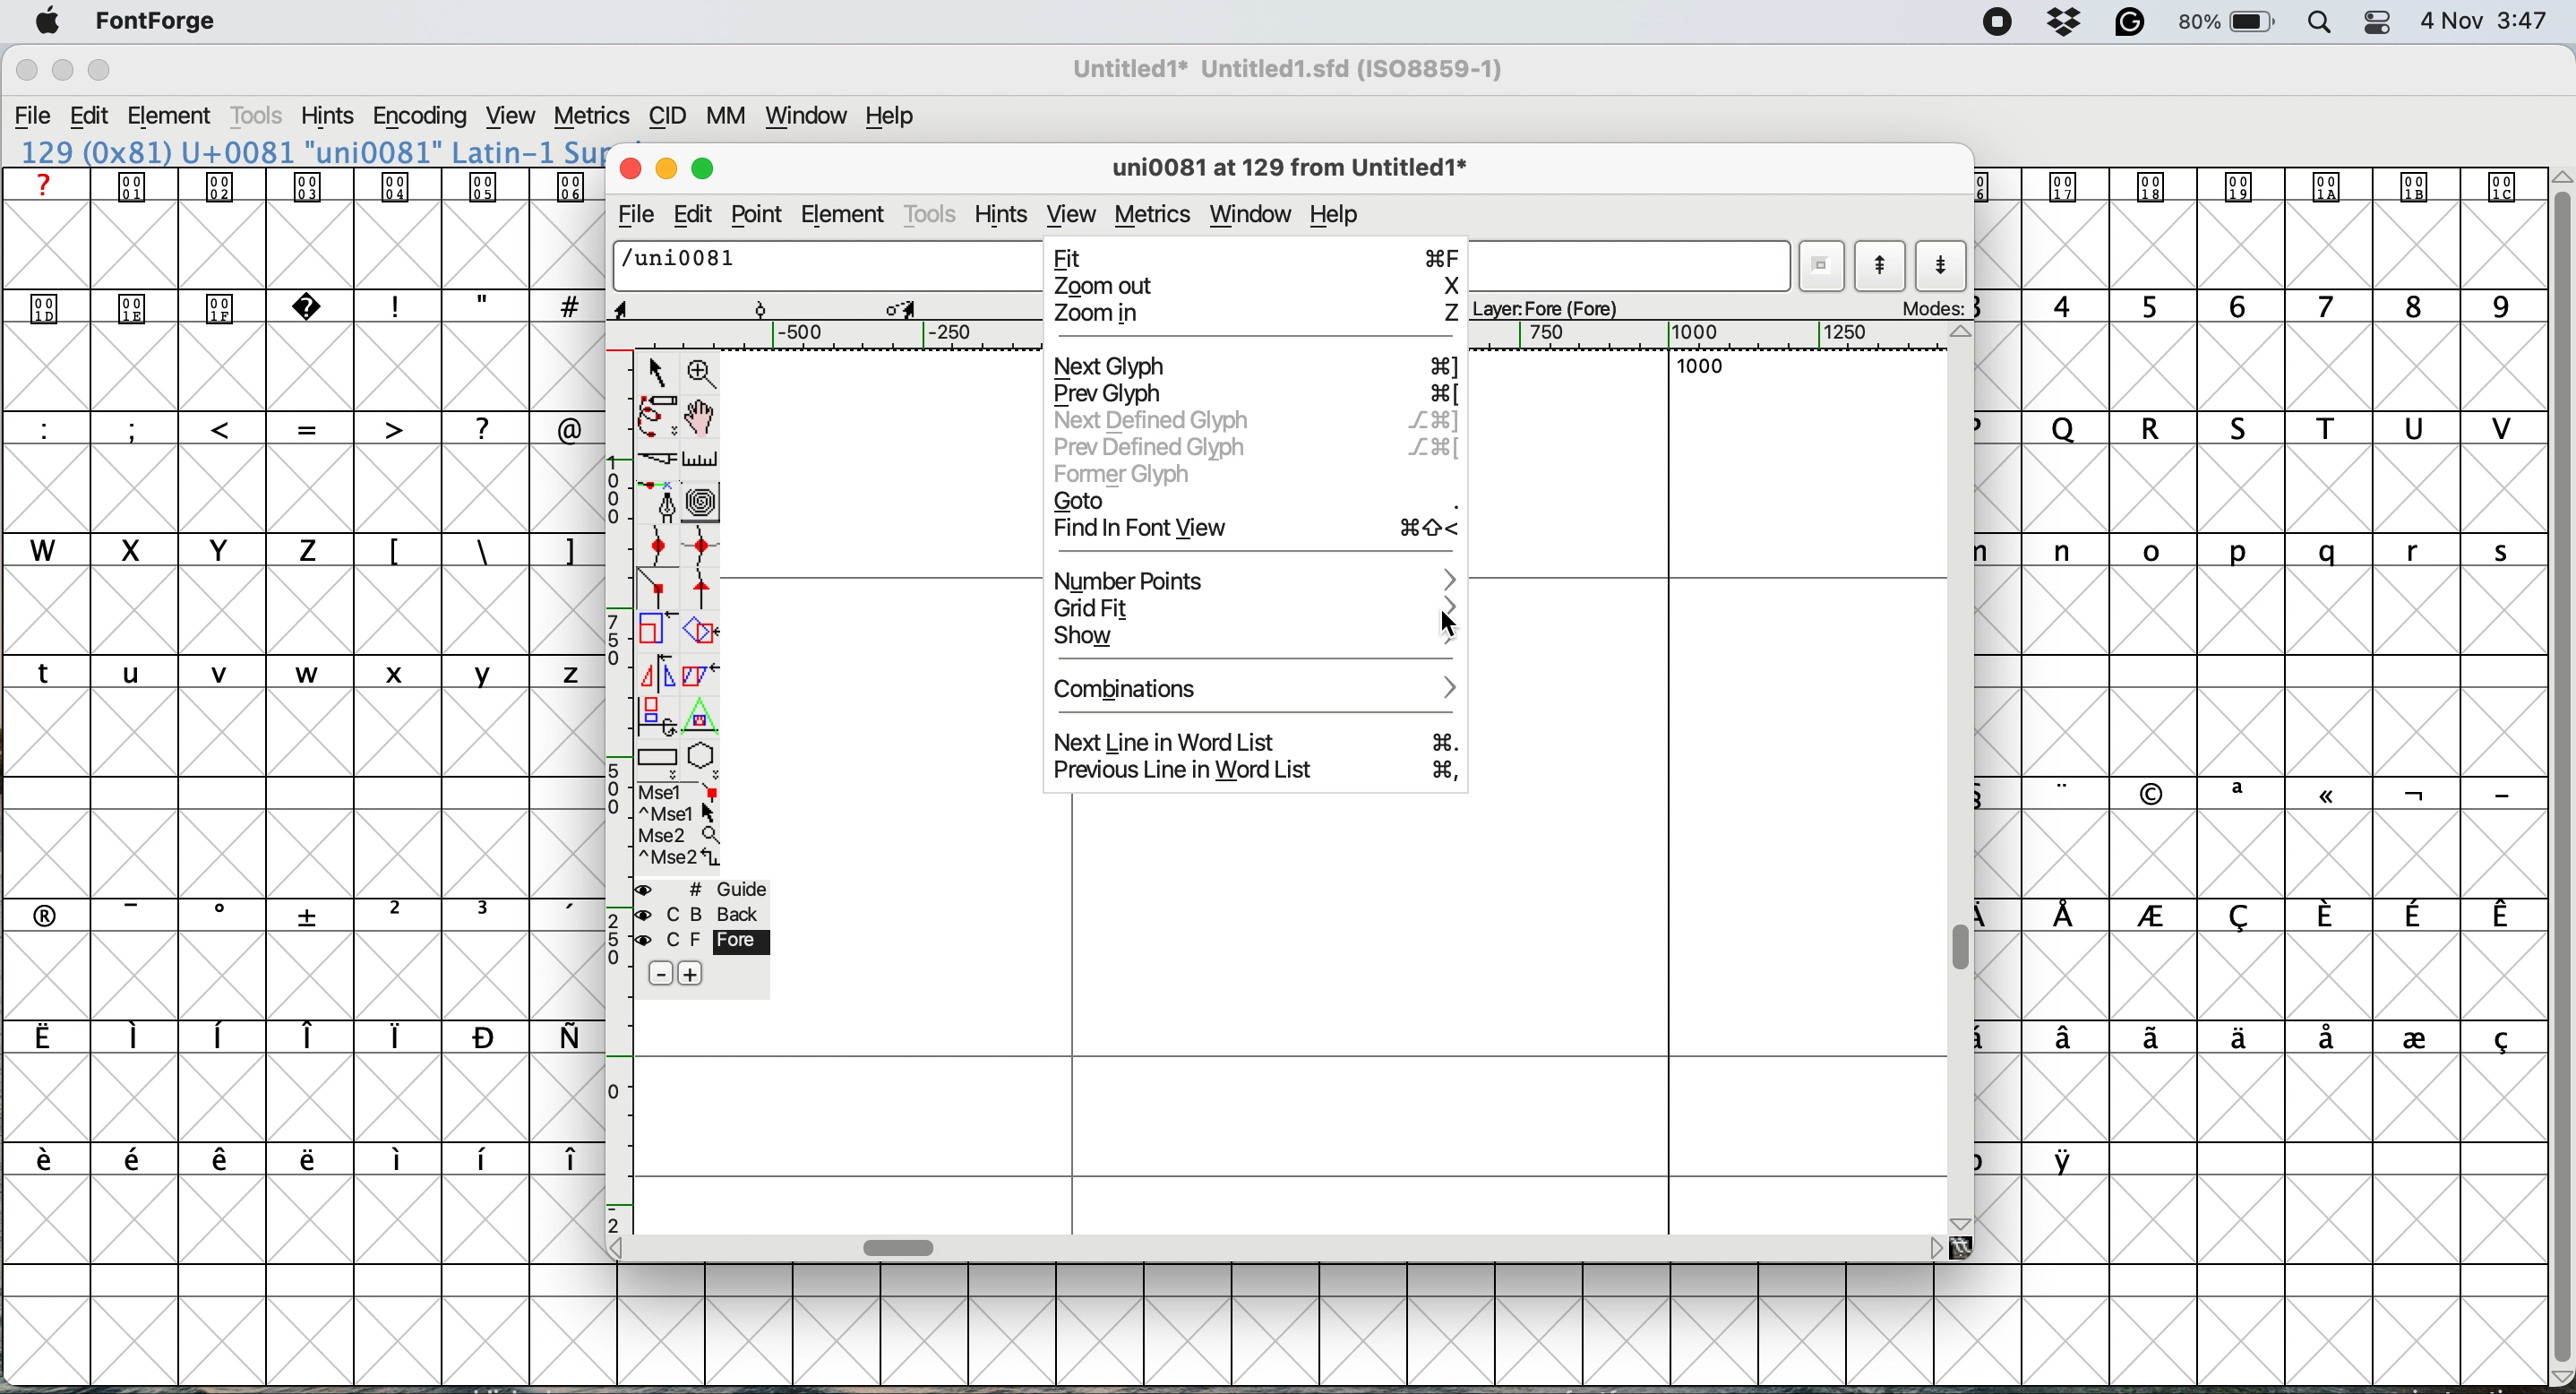  Describe the element at coordinates (1700, 367) in the screenshot. I see `1000` at that location.